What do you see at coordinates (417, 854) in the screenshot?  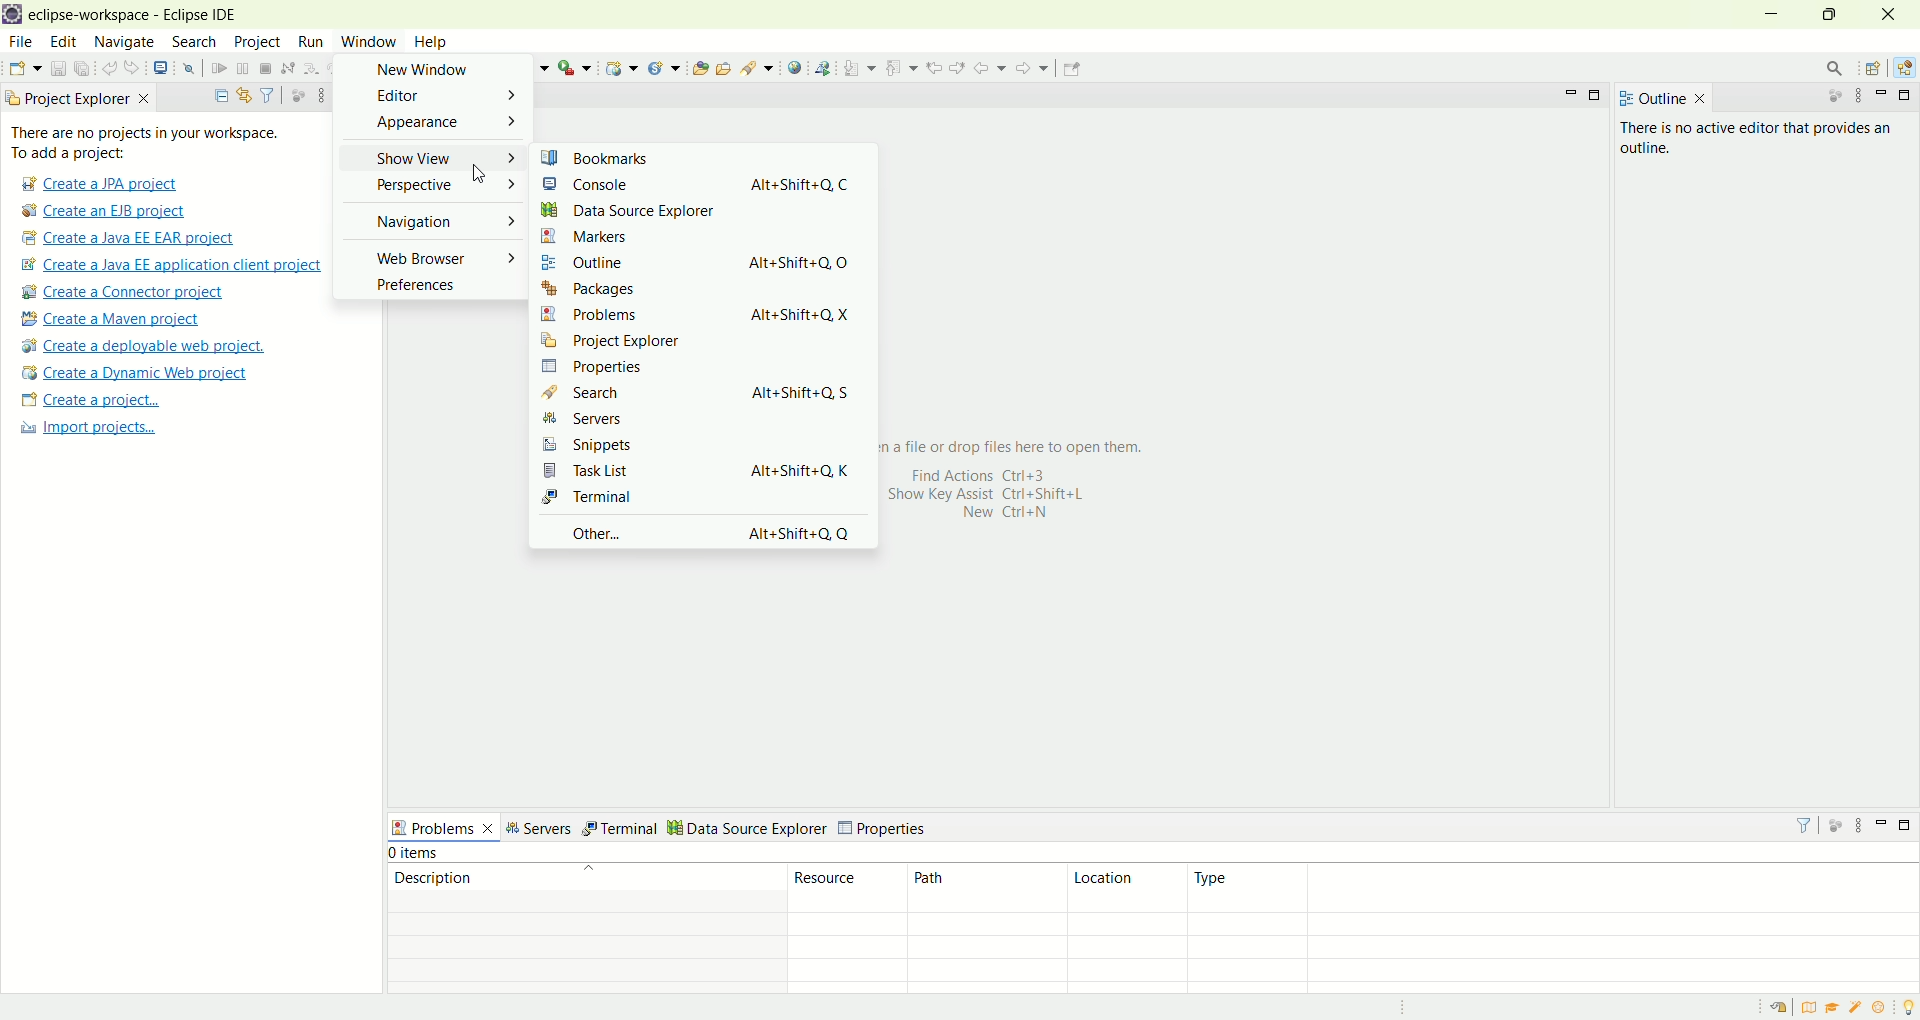 I see `items` at bounding box center [417, 854].